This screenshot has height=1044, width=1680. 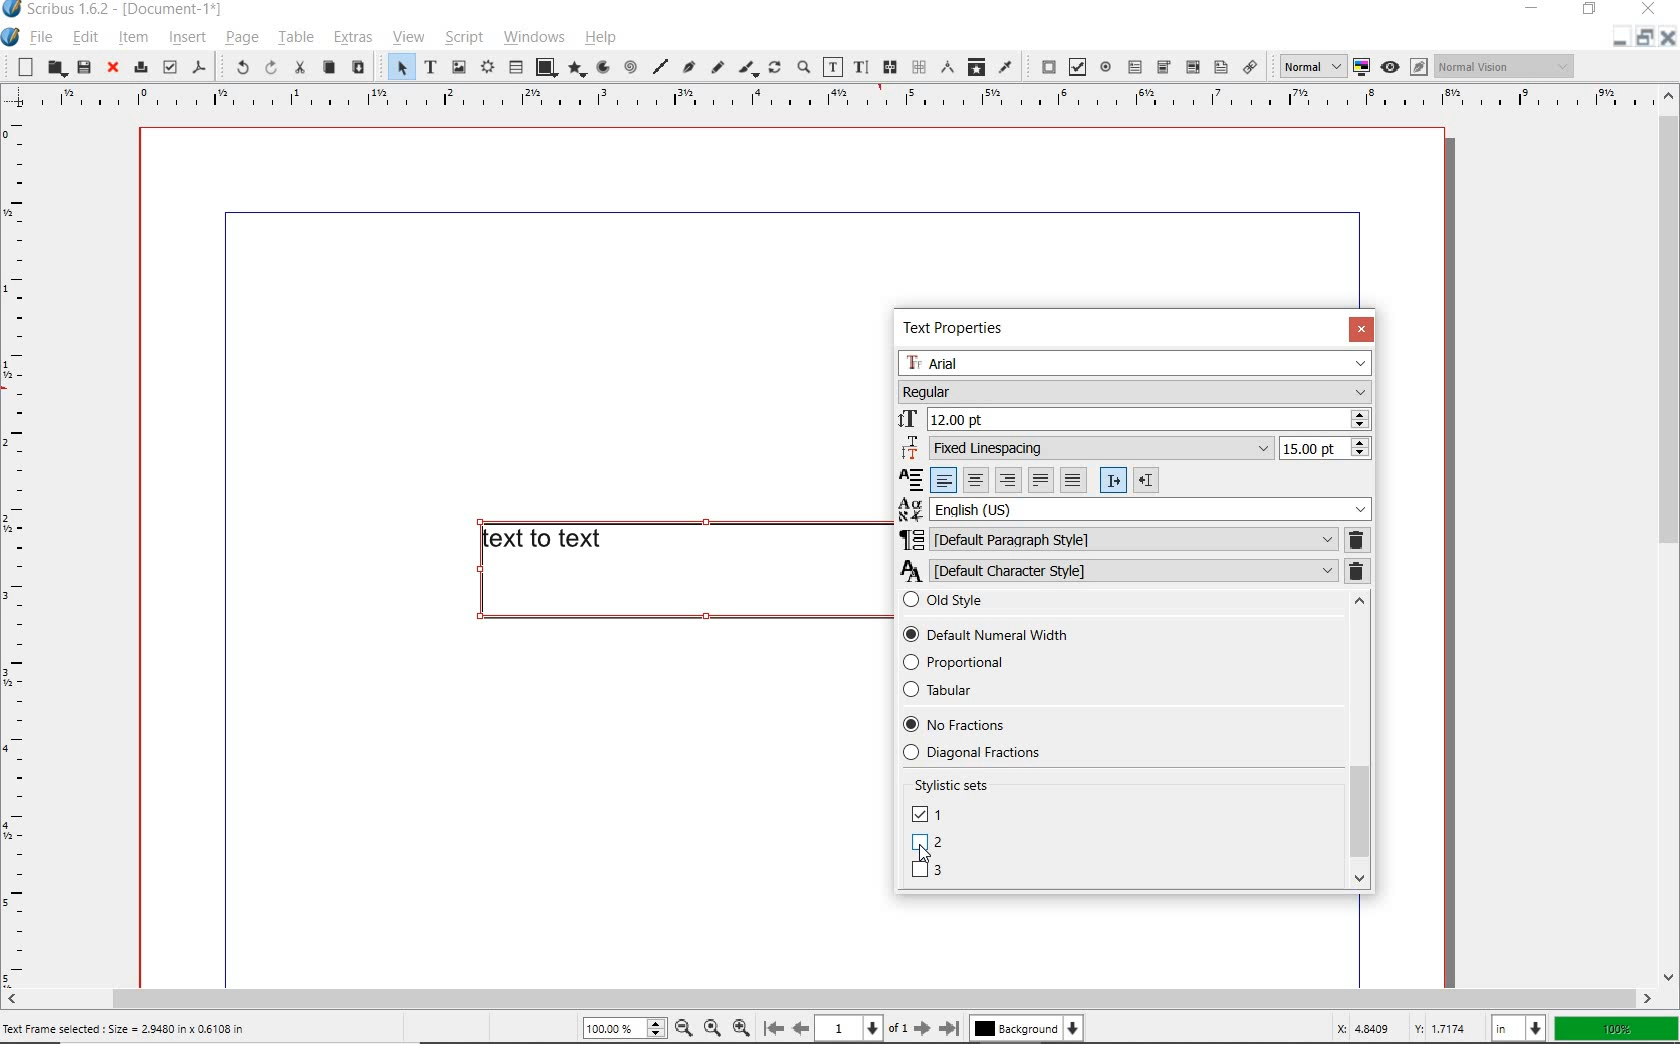 What do you see at coordinates (119, 12) in the screenshot?
I see `Scribus 1.6.2 - [Document-1*]` at bounding box center [119, 12].